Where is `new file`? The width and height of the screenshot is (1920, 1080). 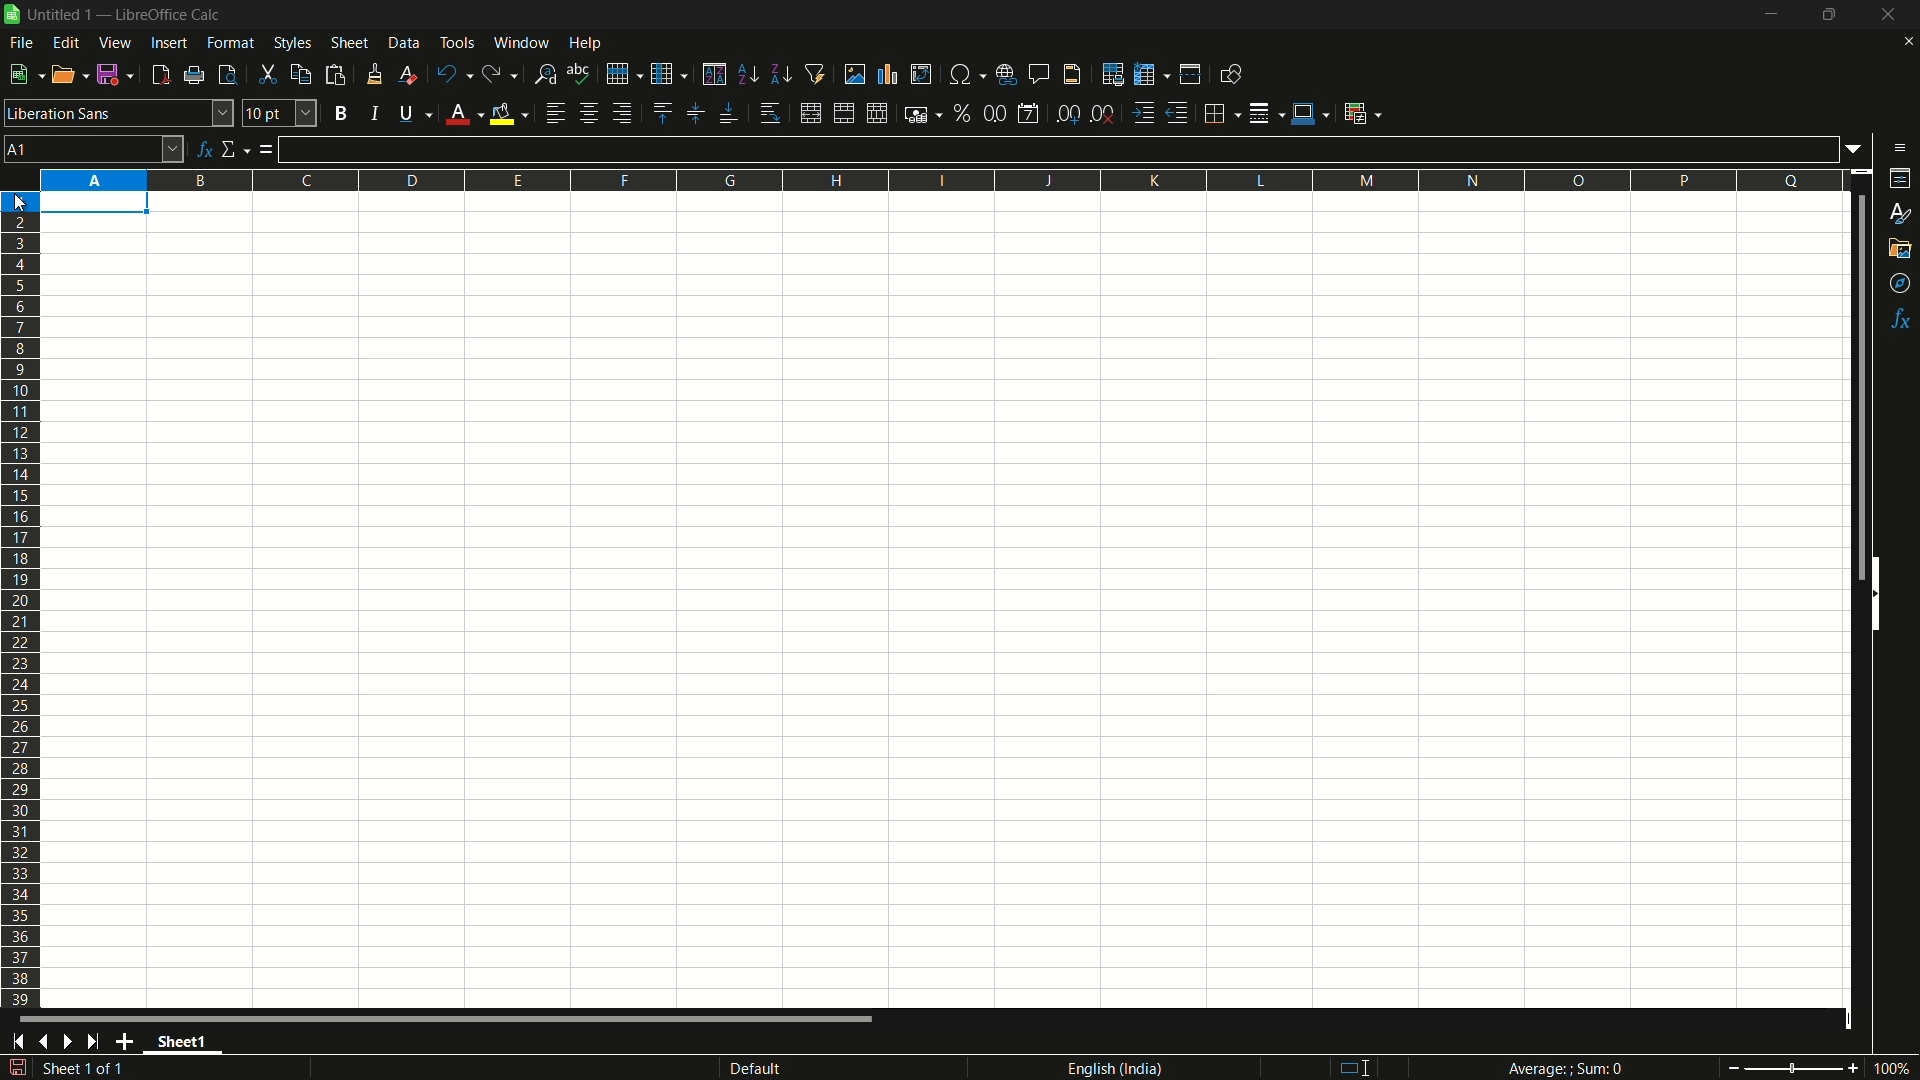
new file is located at coordinates (24, 74).